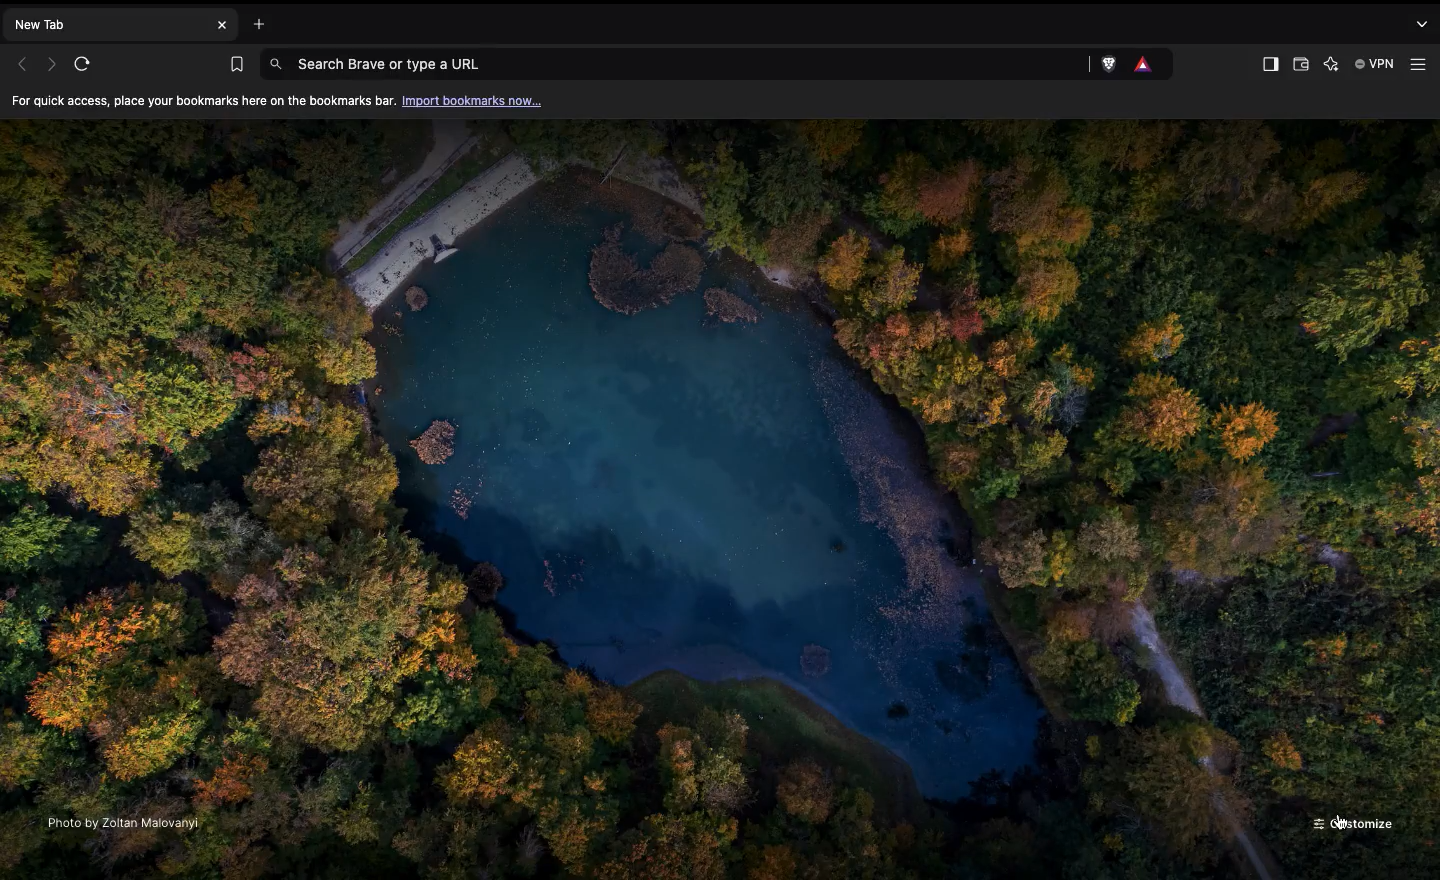  I want to click on Search tabs, so click(1425, 23).